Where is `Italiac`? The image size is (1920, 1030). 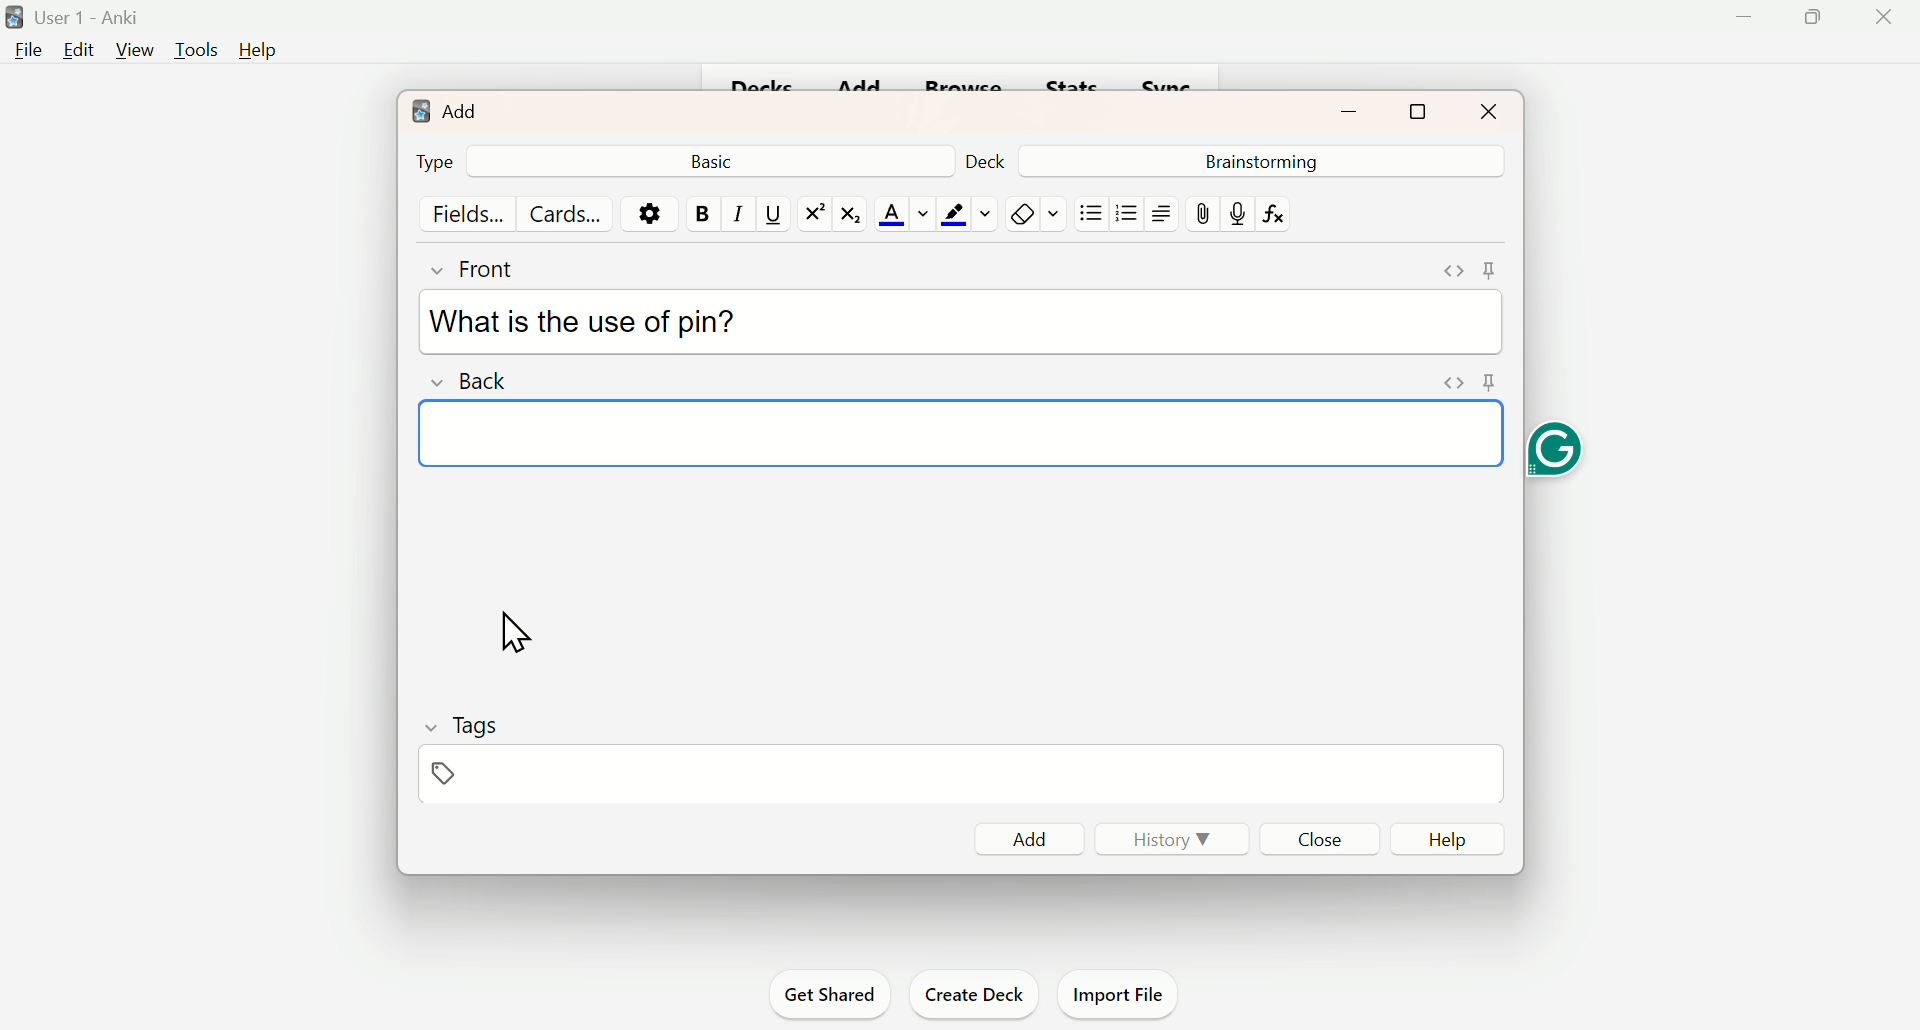
Italiac is located at coordinates (736, 212).